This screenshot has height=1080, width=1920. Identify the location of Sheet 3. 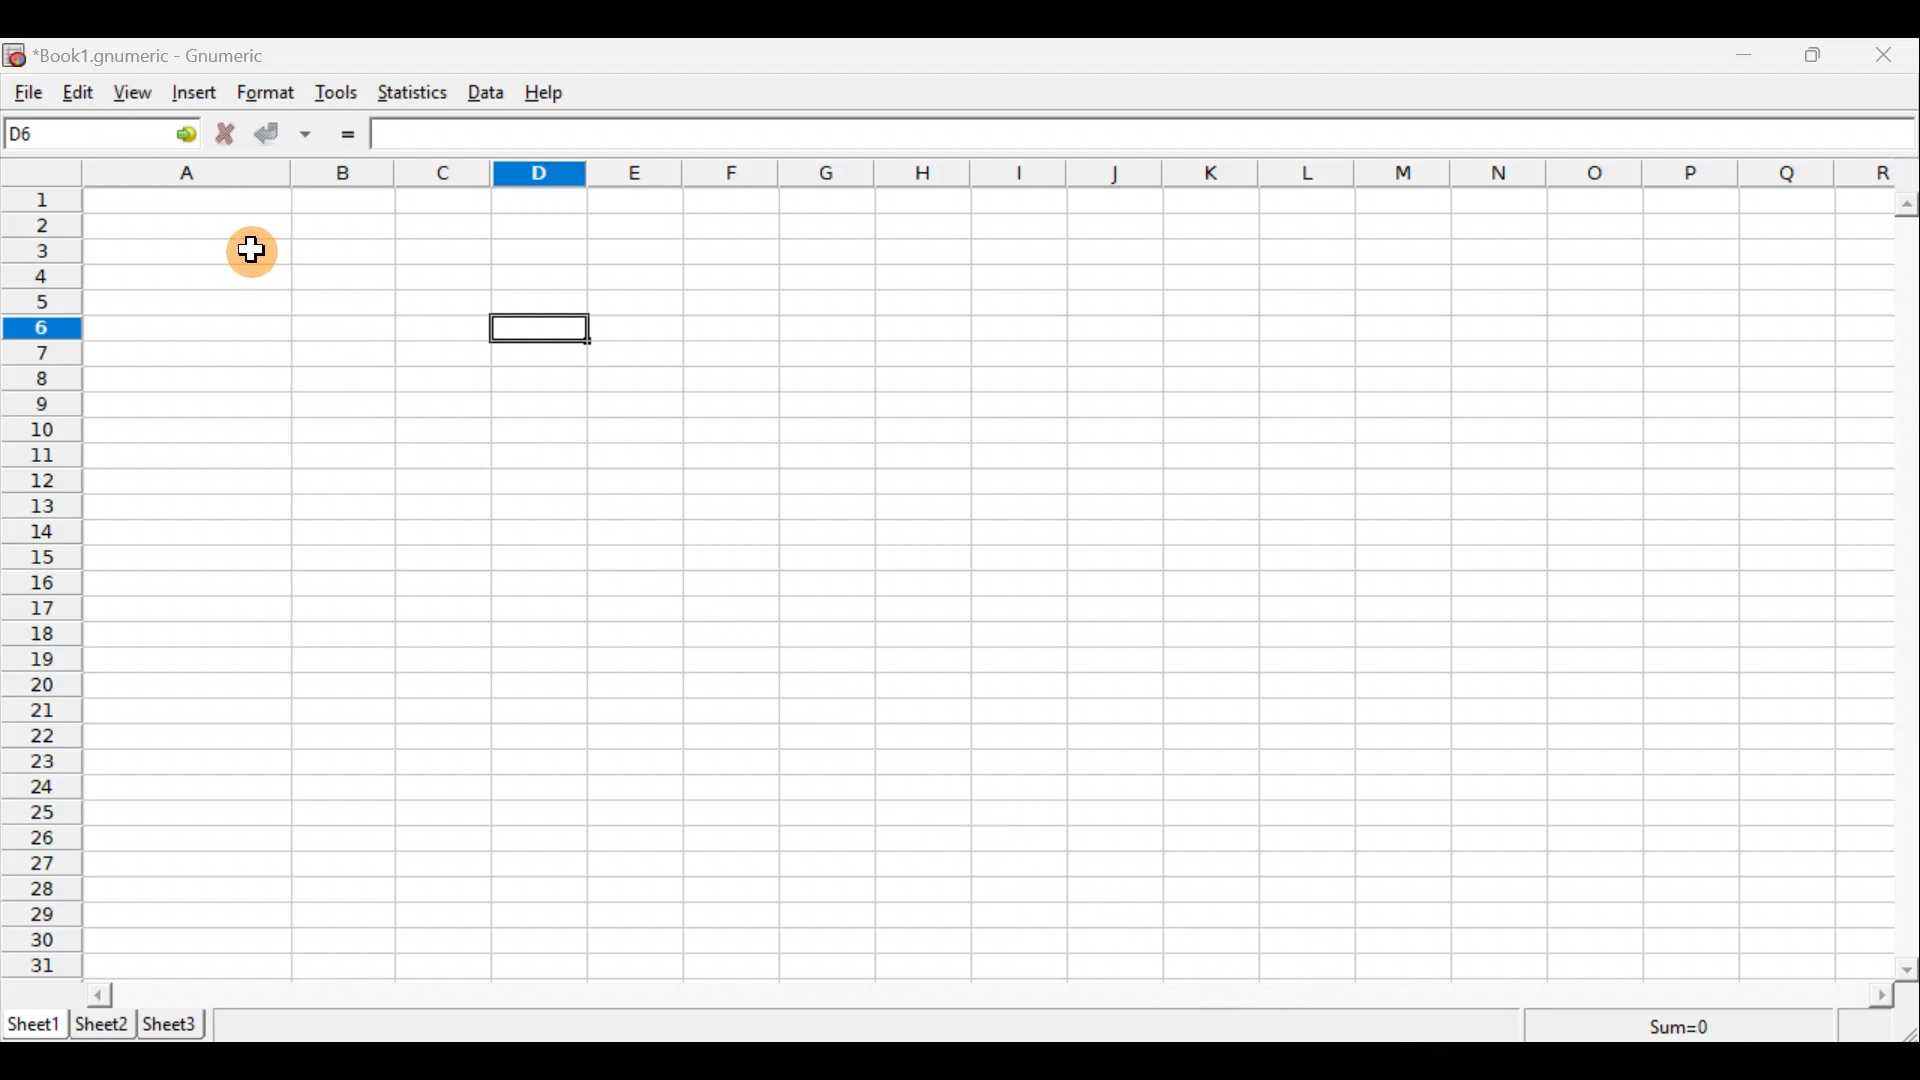
(170, 1024).